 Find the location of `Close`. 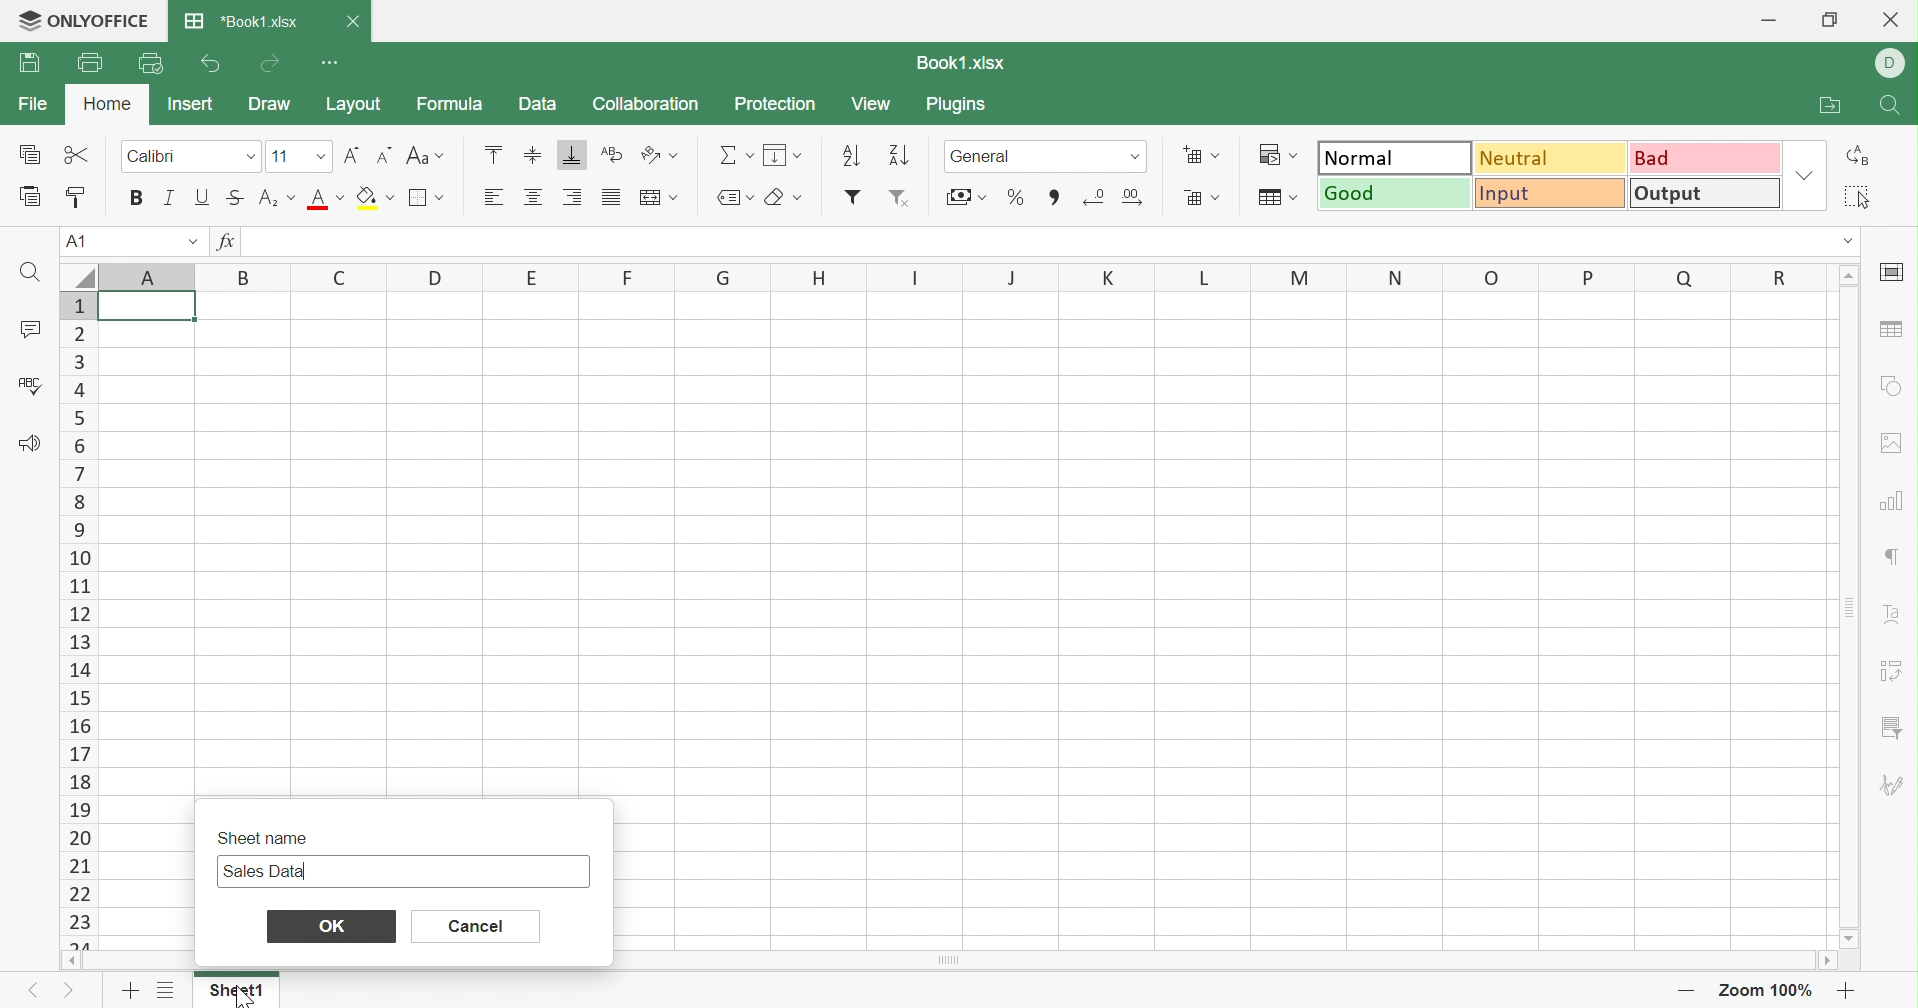

Close is located at coordinates (351, 21).